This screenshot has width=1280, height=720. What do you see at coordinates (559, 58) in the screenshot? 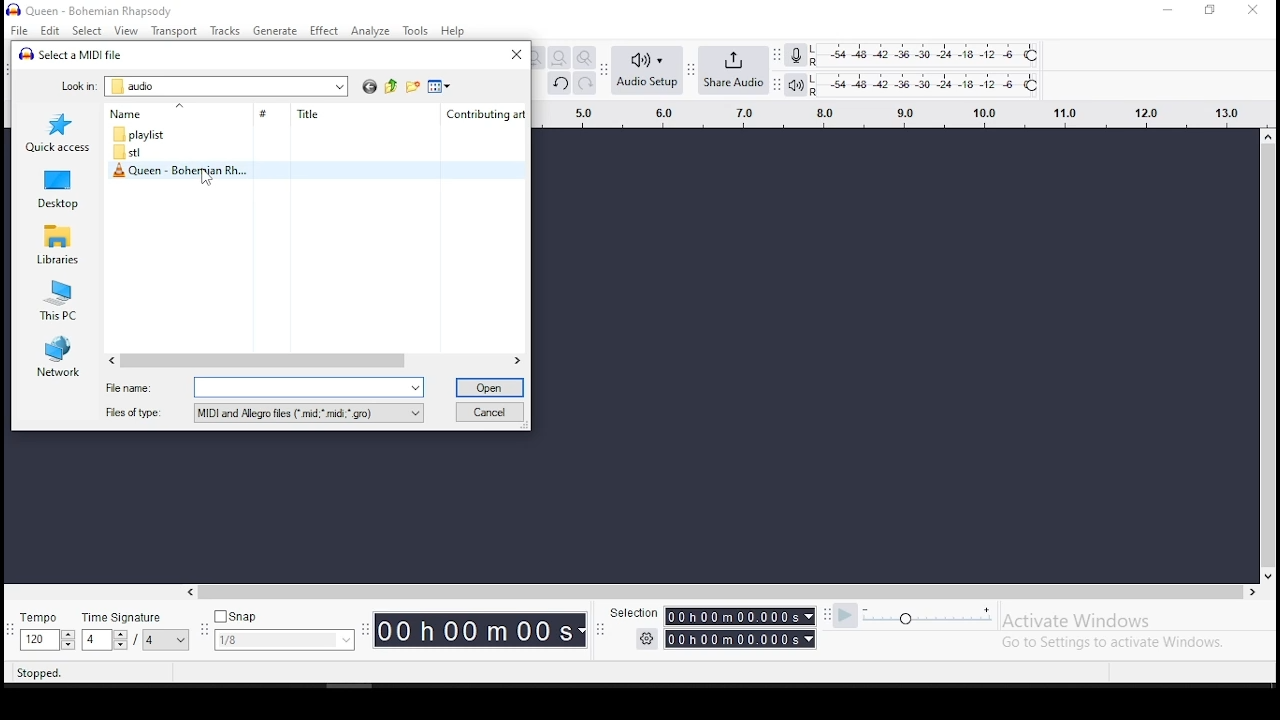
I see `fit to project to width` at bounding box center [559, 58].